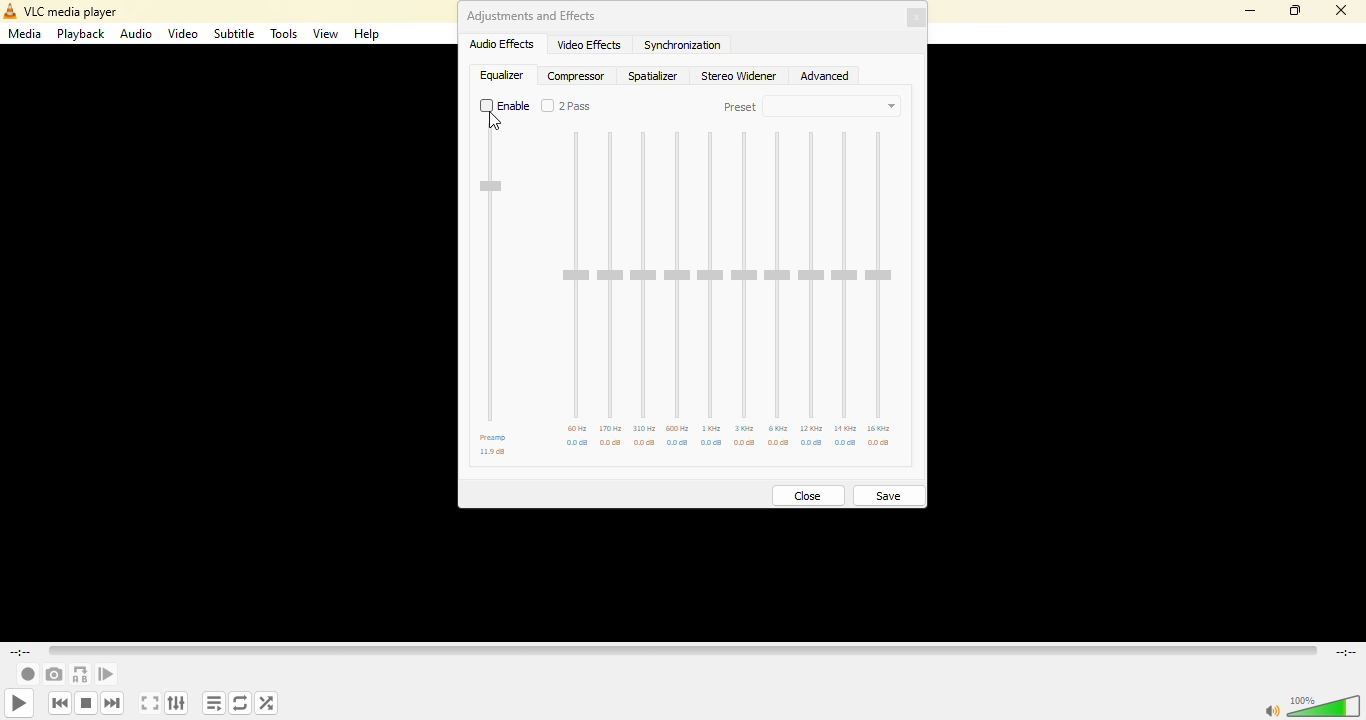 The height and width of the screenshot is (720, 1366). What do you see at coordinates (919, 18) in the screenshot?
I see `close` at bounding box center [919, 18].